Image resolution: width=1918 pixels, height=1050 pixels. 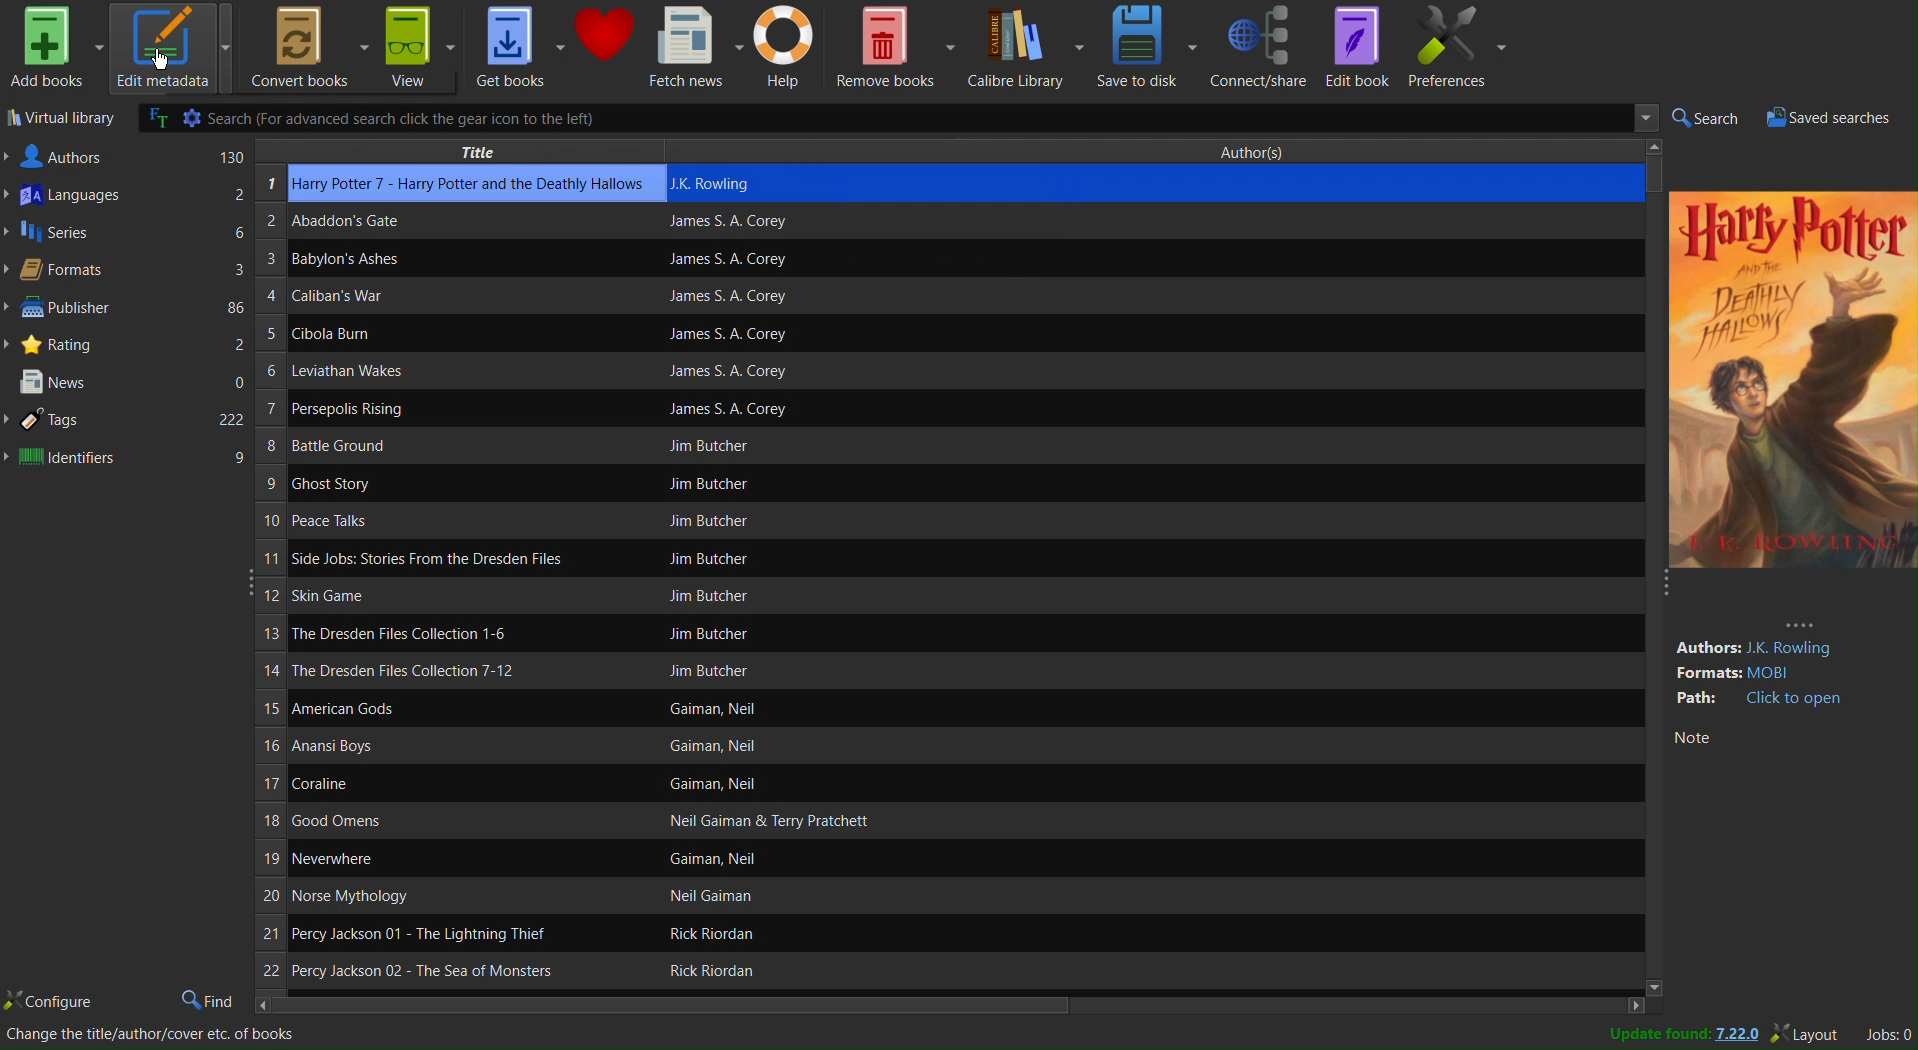 What do you see at coordinates (443, 223) in the screenshot?
I see `Book name` at bounding box center [443, 223].